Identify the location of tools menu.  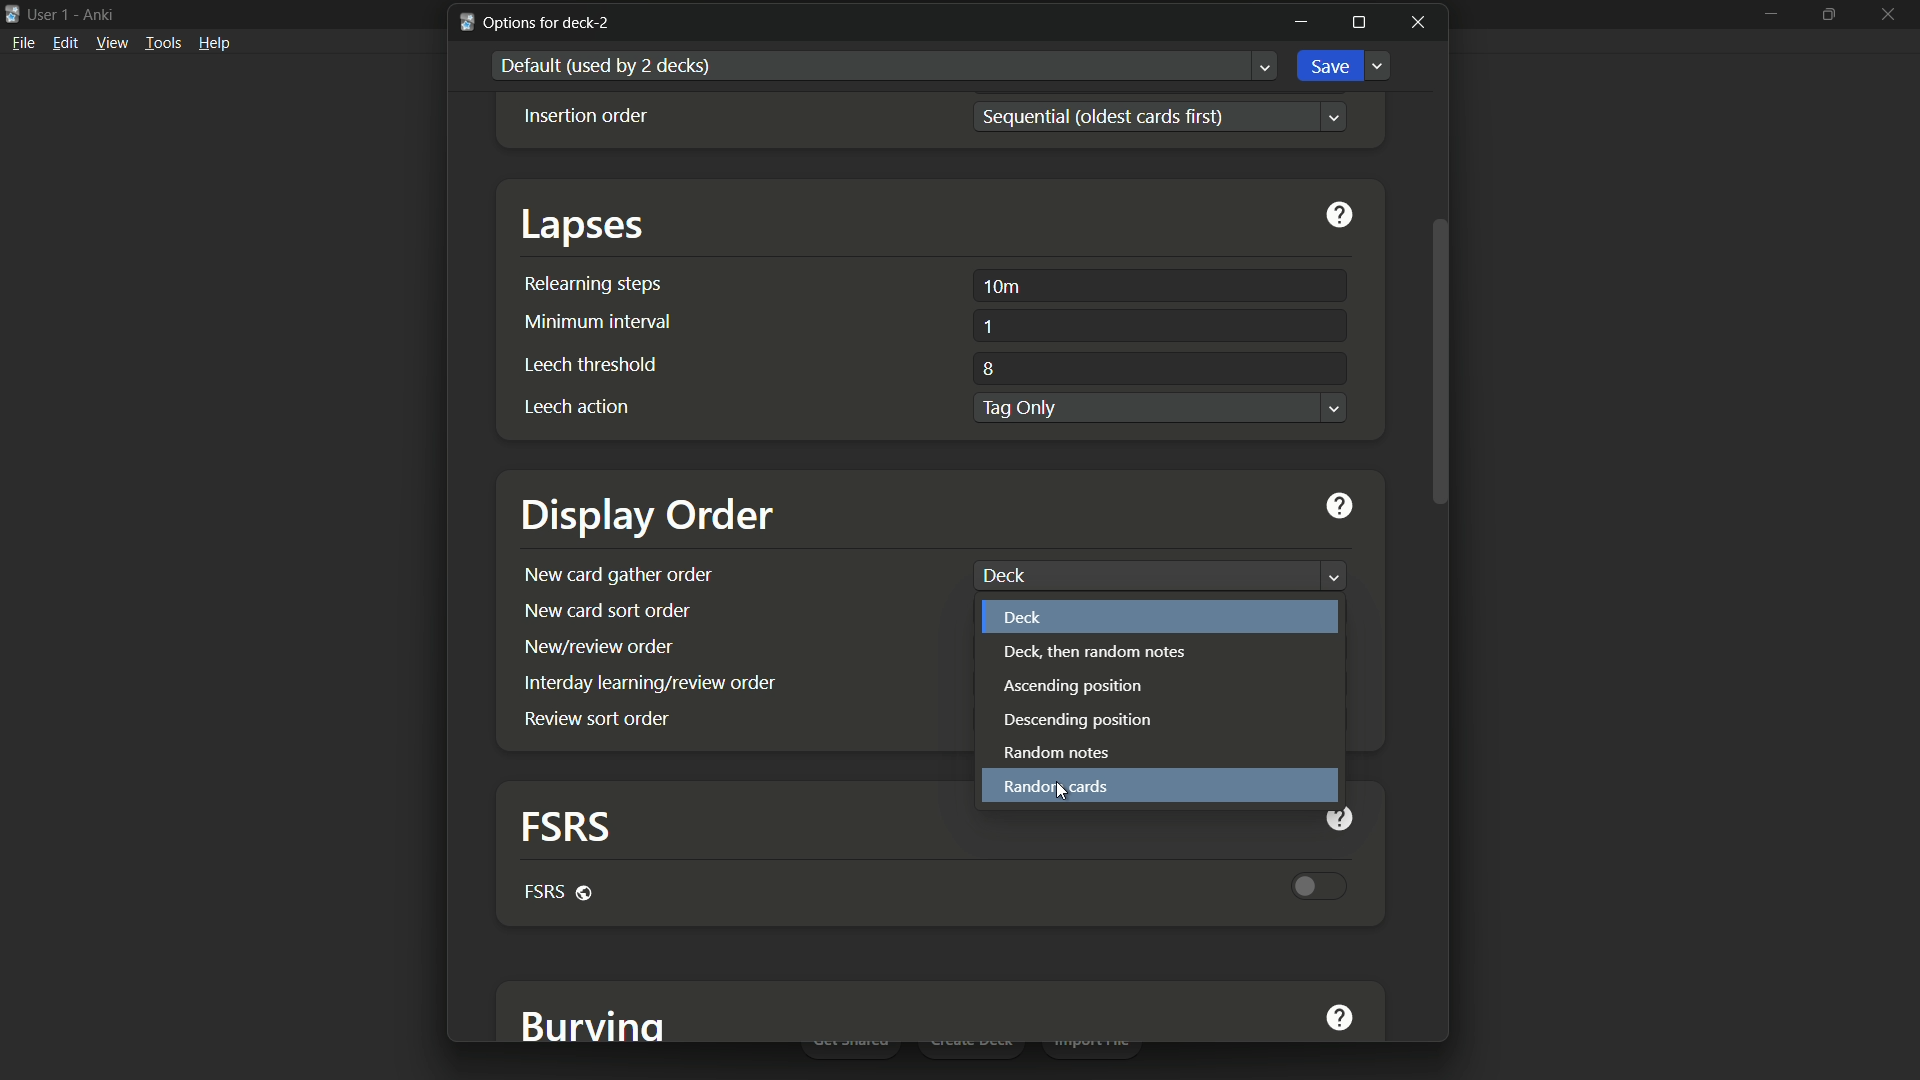
(164, 43).